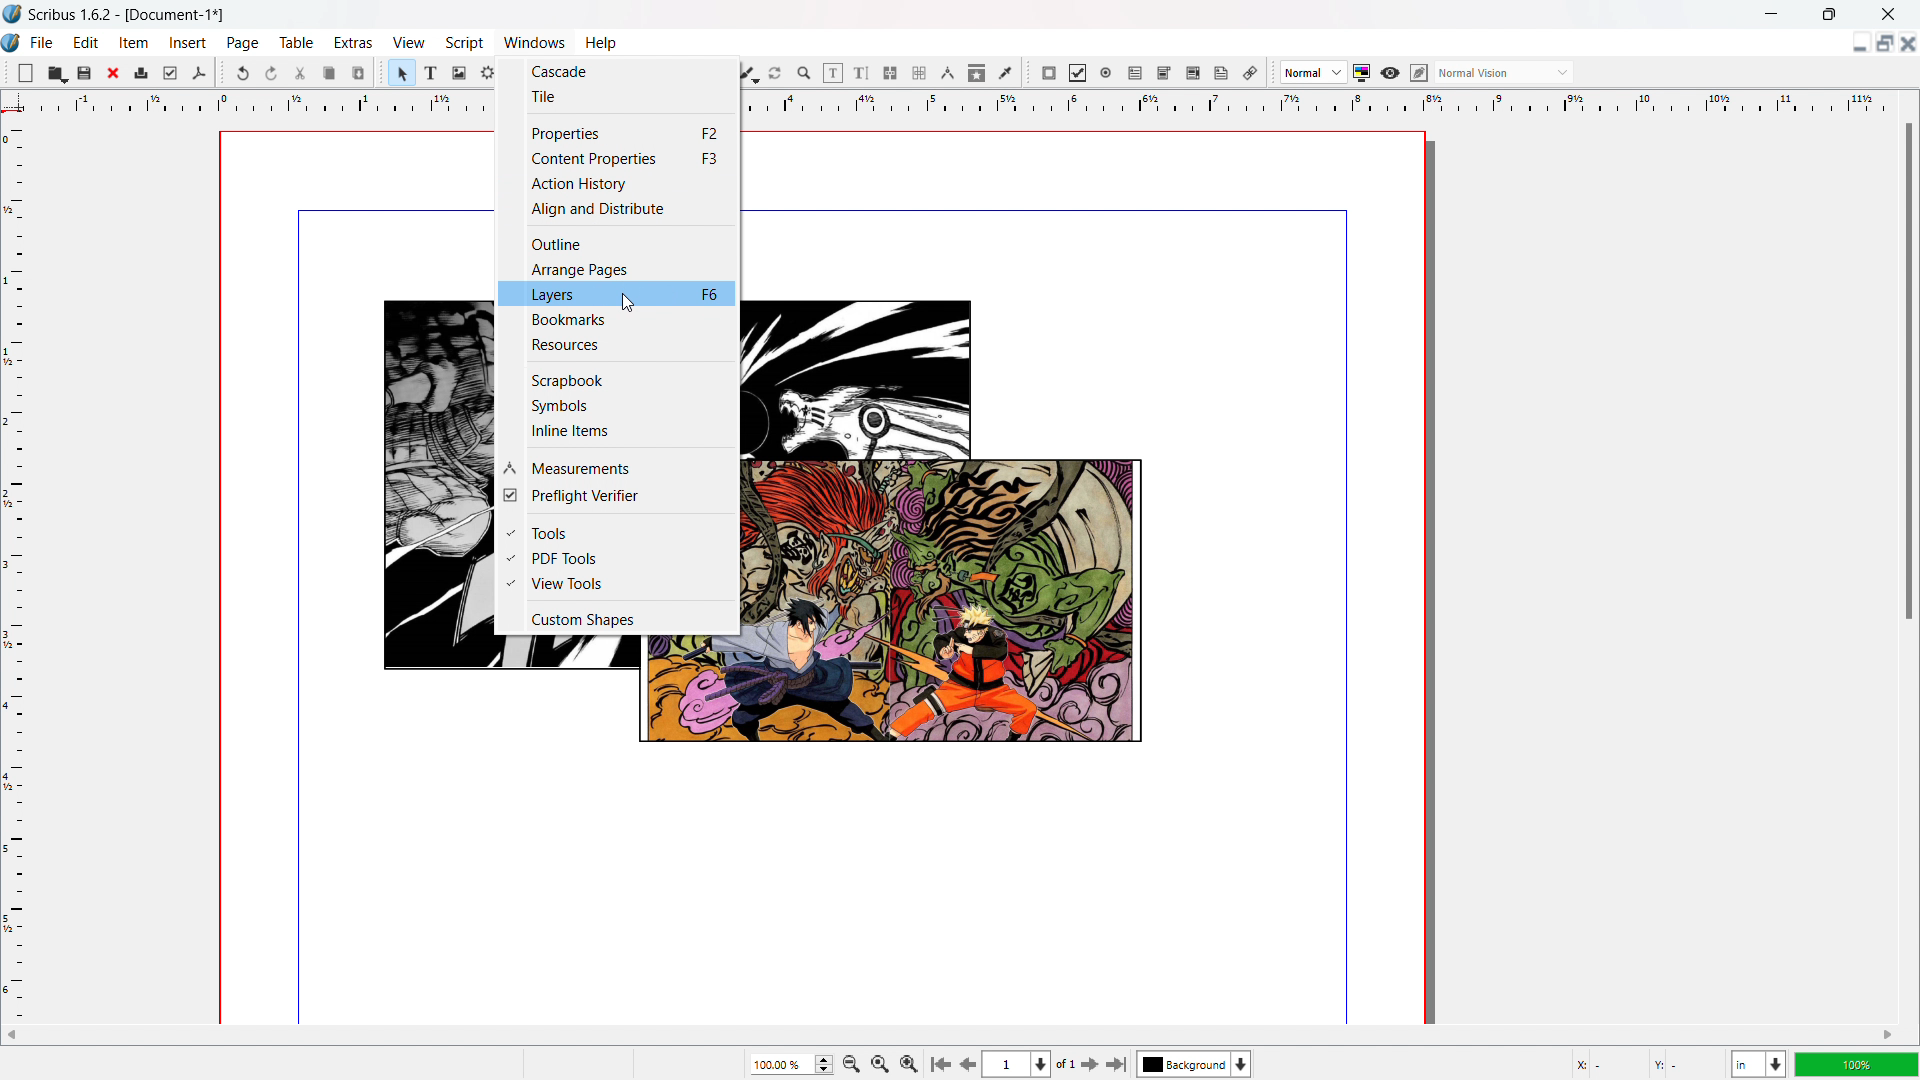 The image size is (1920, 1080). I want to click on resources, so click(616, 346).